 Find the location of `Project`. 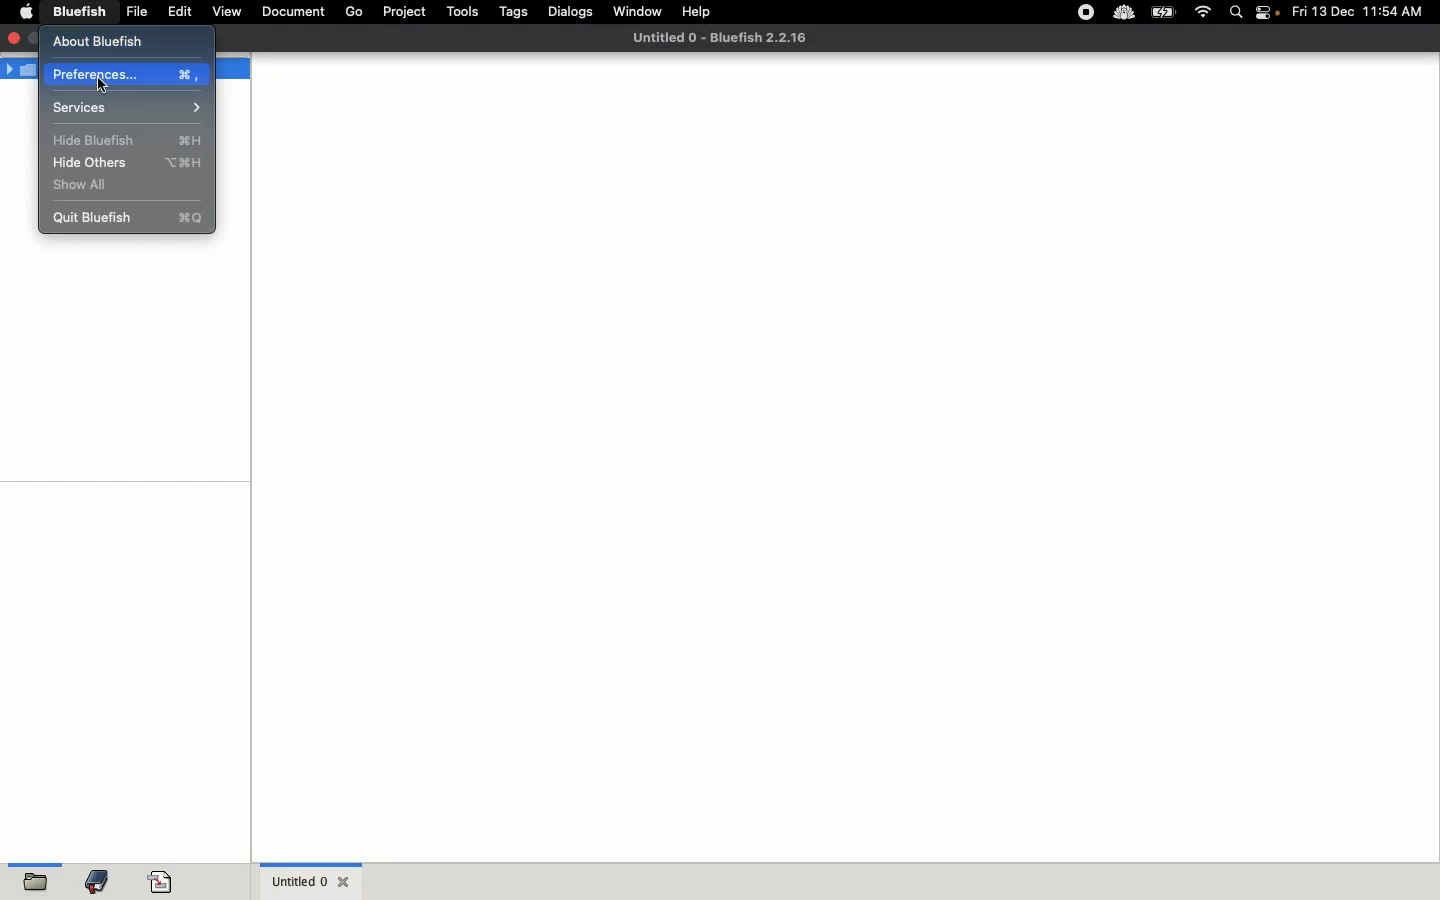

Project is located at coordinates (403, 12).